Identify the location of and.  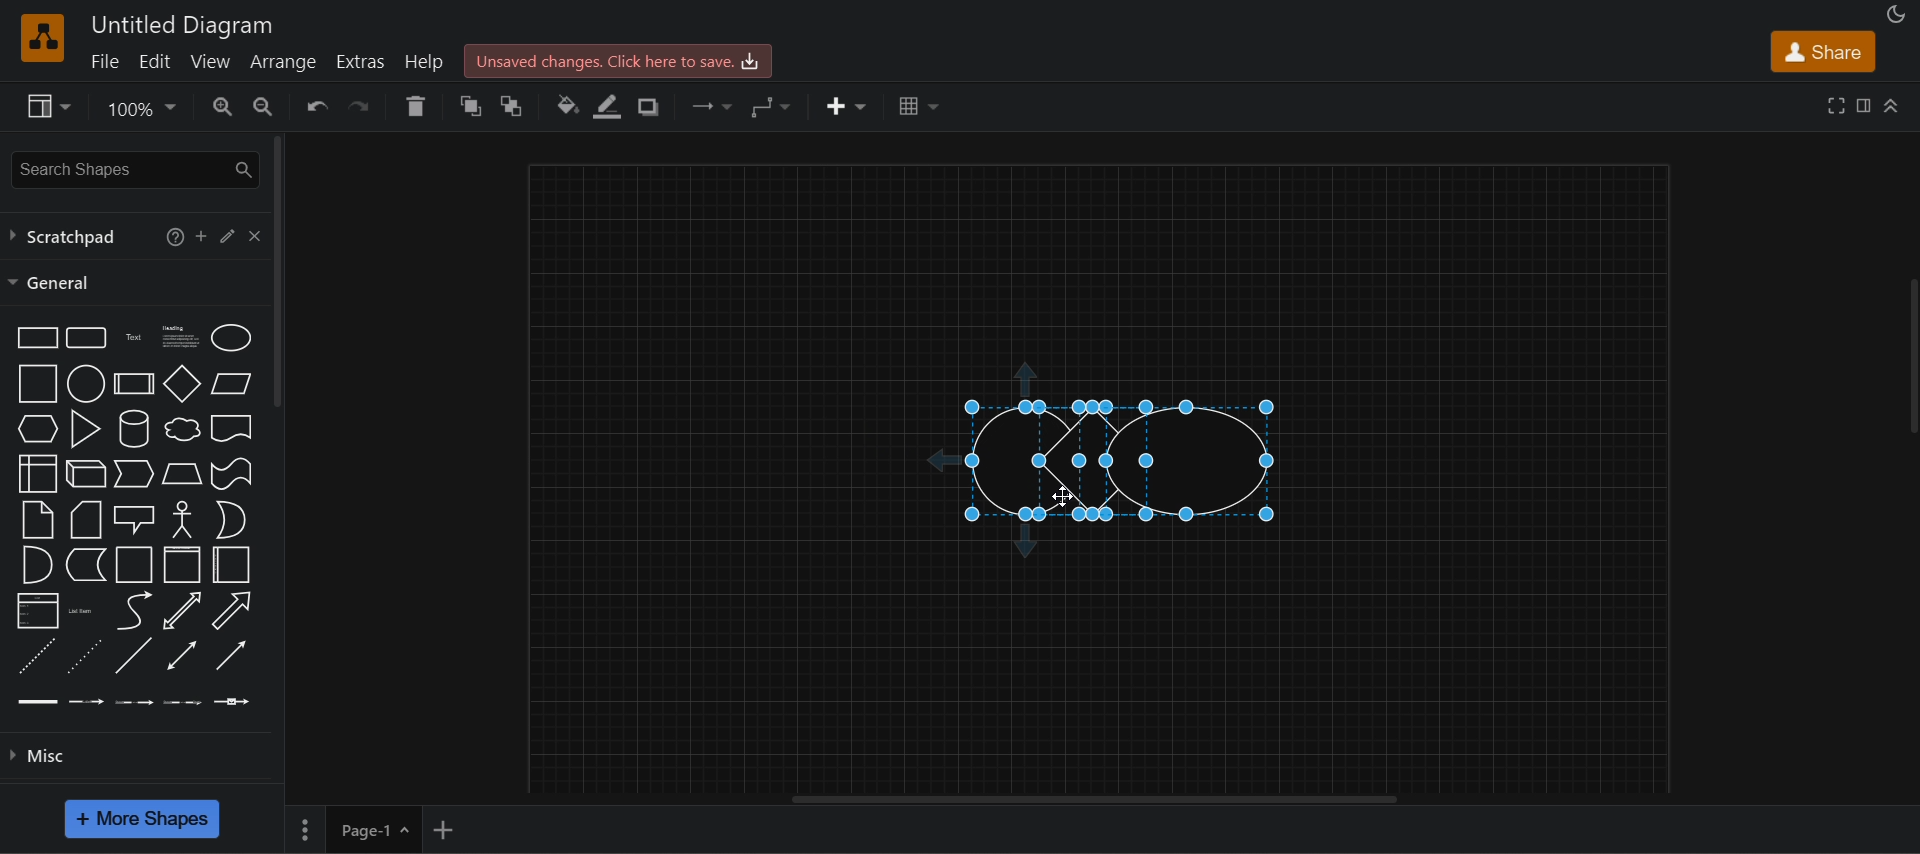
(35, 565).